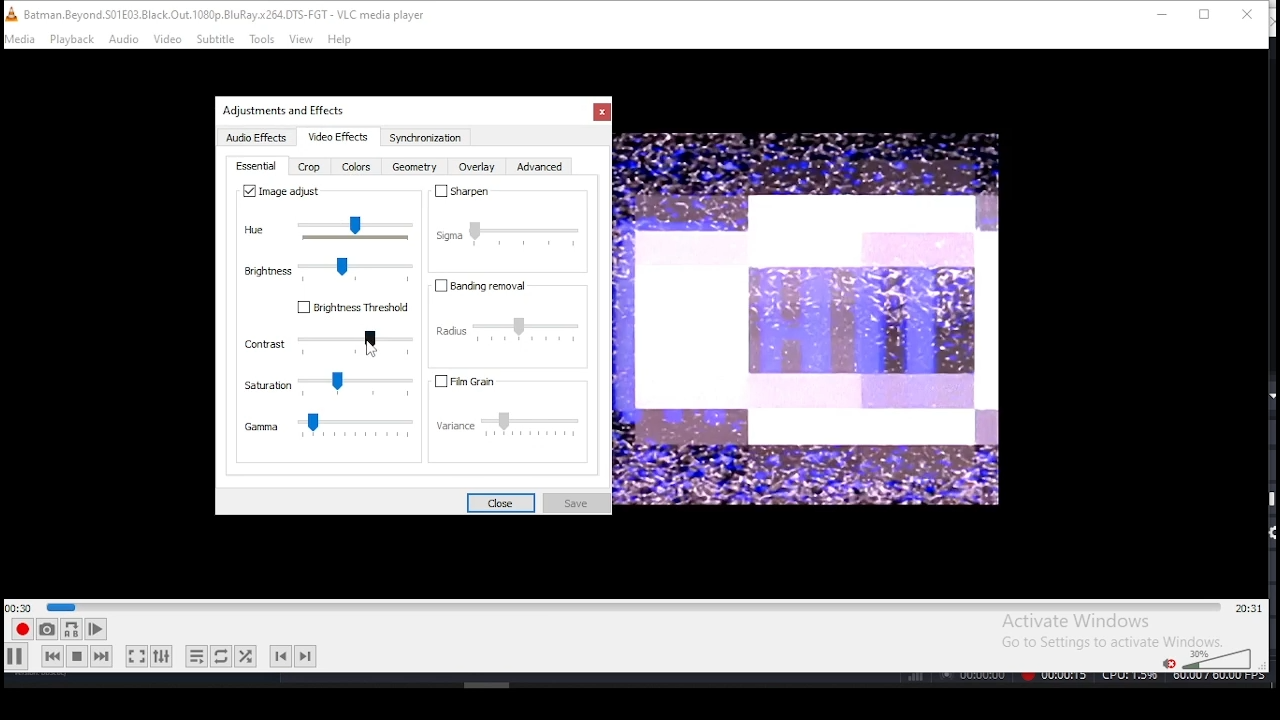  I want to click on media, so click(21, 39).